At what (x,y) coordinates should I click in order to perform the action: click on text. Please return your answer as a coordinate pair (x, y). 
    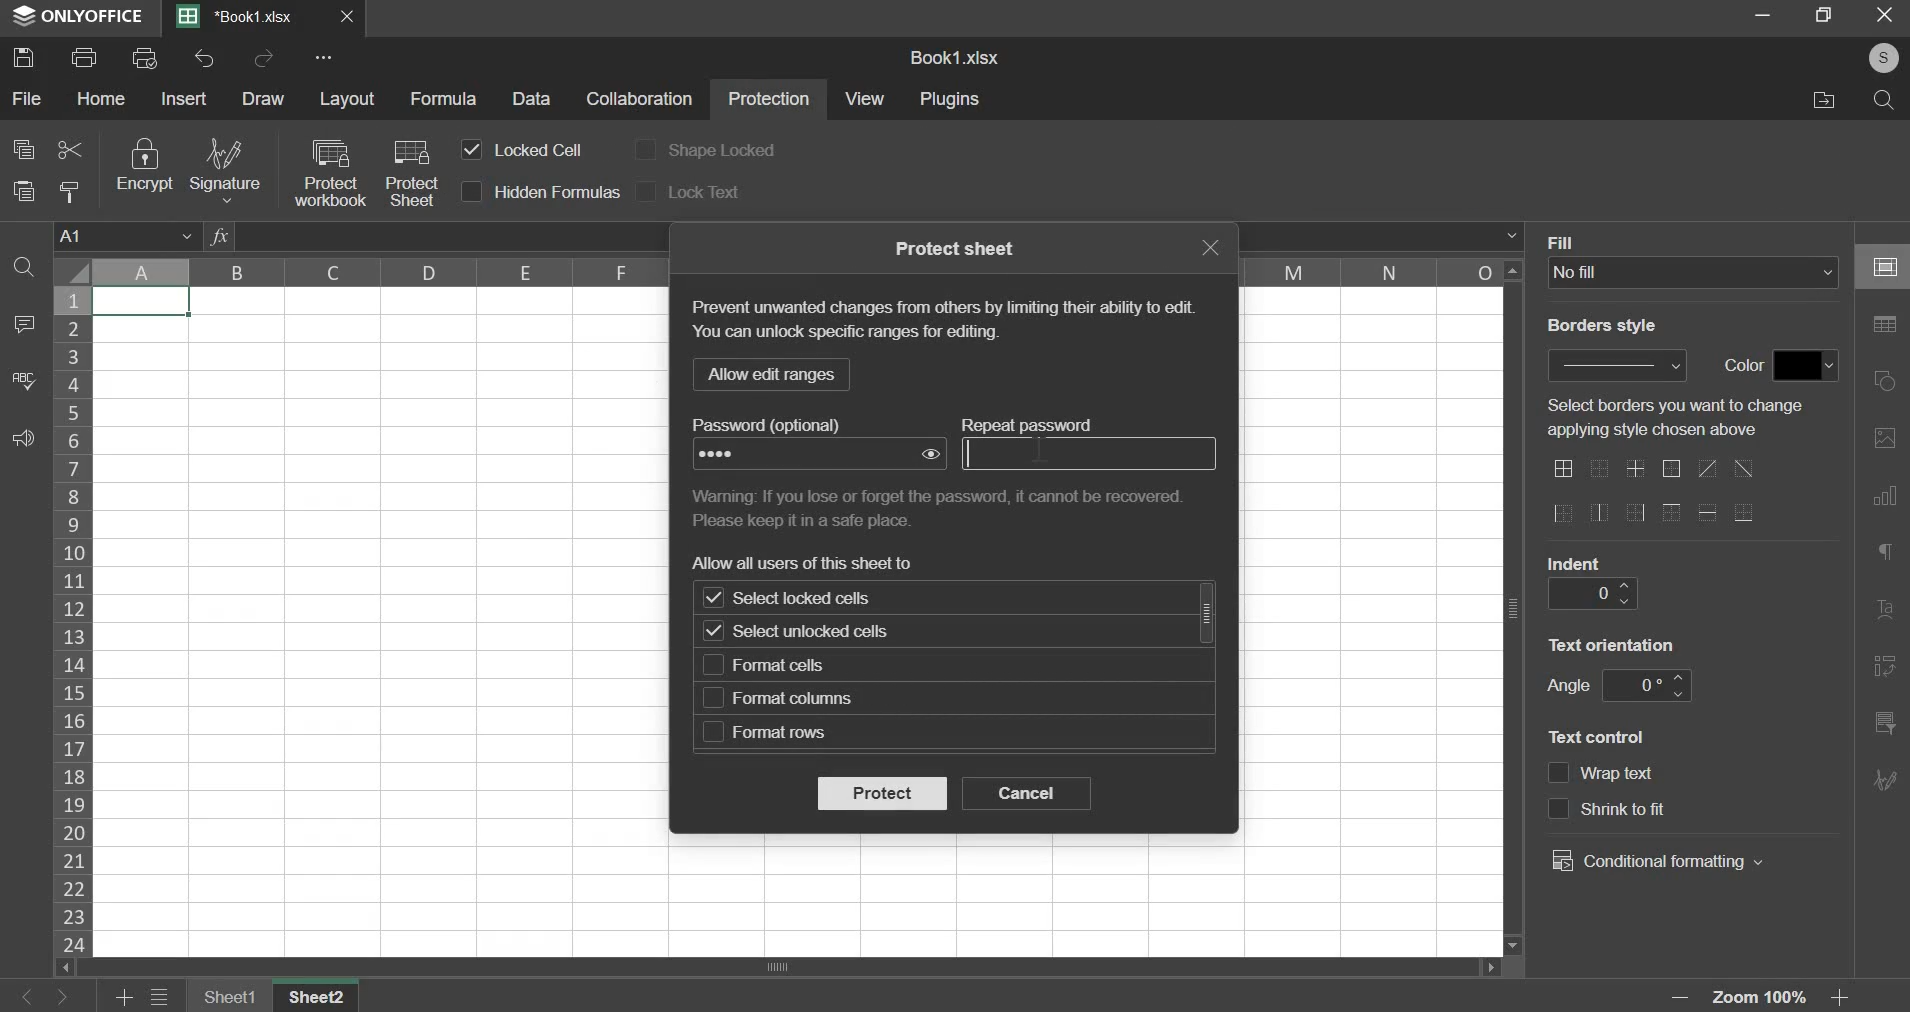
    Looking at the image, I should click on (807, 562).